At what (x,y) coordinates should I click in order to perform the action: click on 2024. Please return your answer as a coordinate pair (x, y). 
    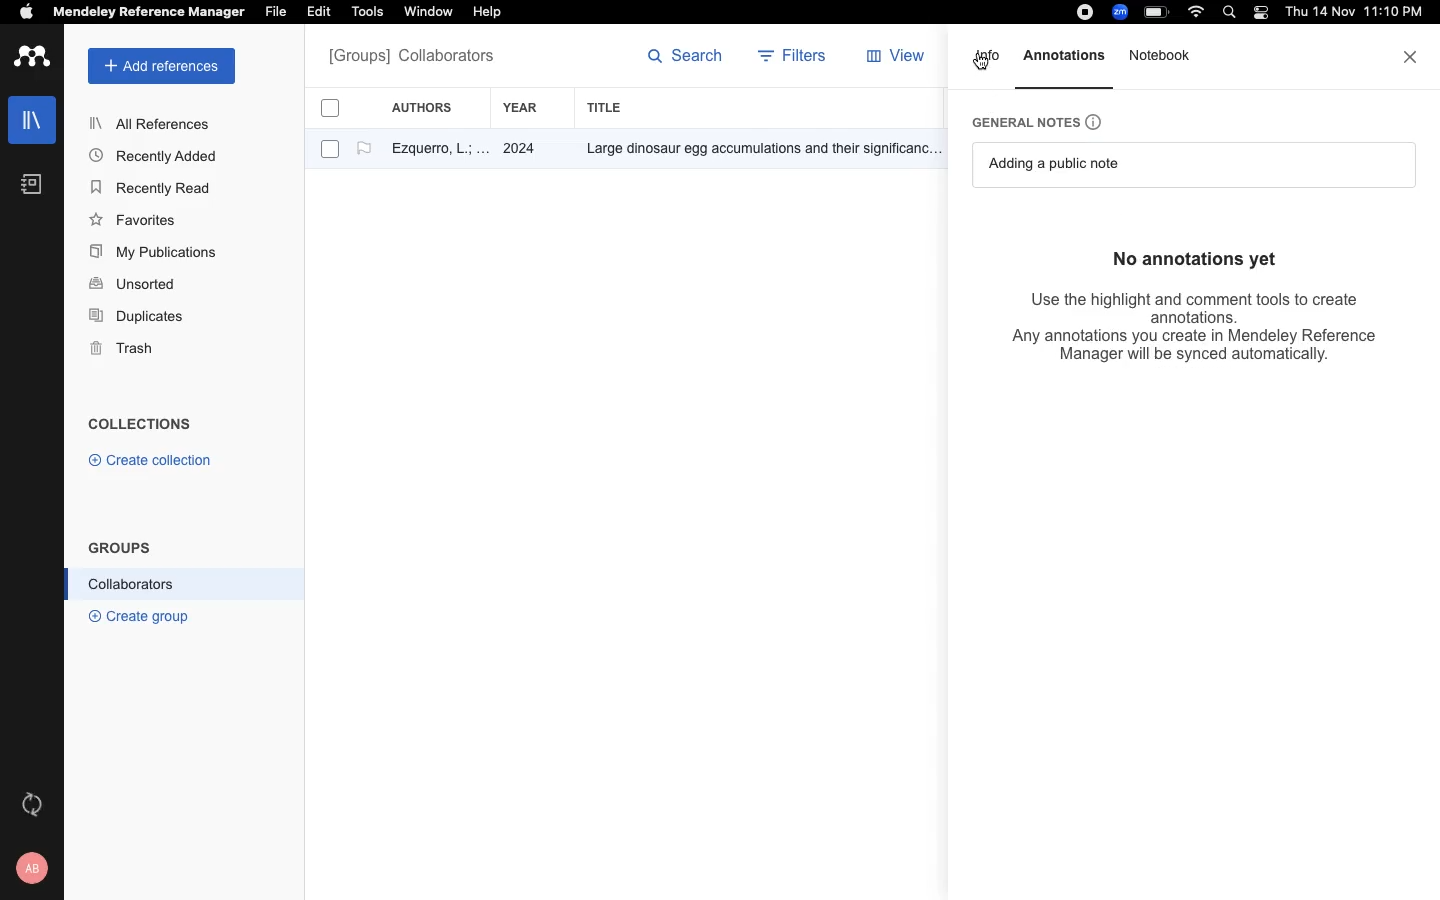
    Looking at the image, I should click on (522, 150).